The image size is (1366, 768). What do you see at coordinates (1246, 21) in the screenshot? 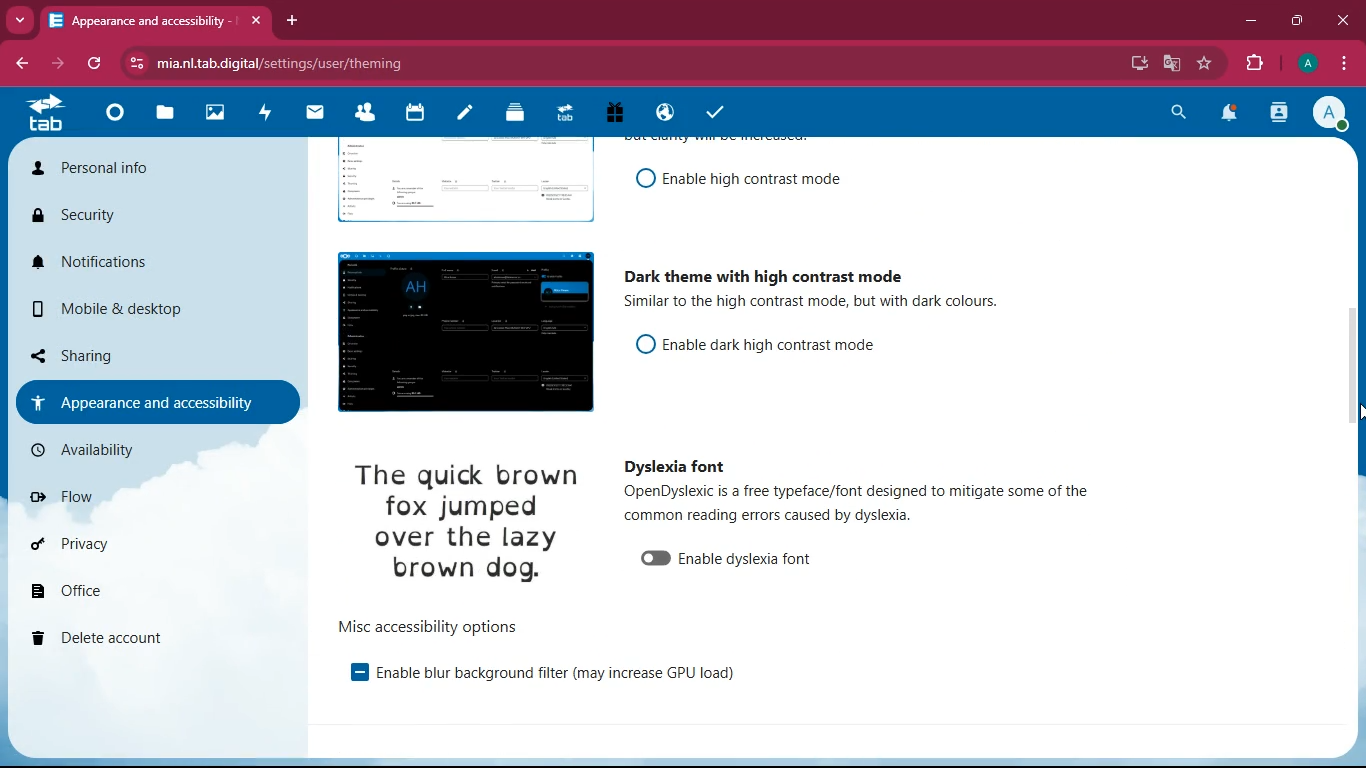
I see `minimize` at bounding box center [1246, 21].